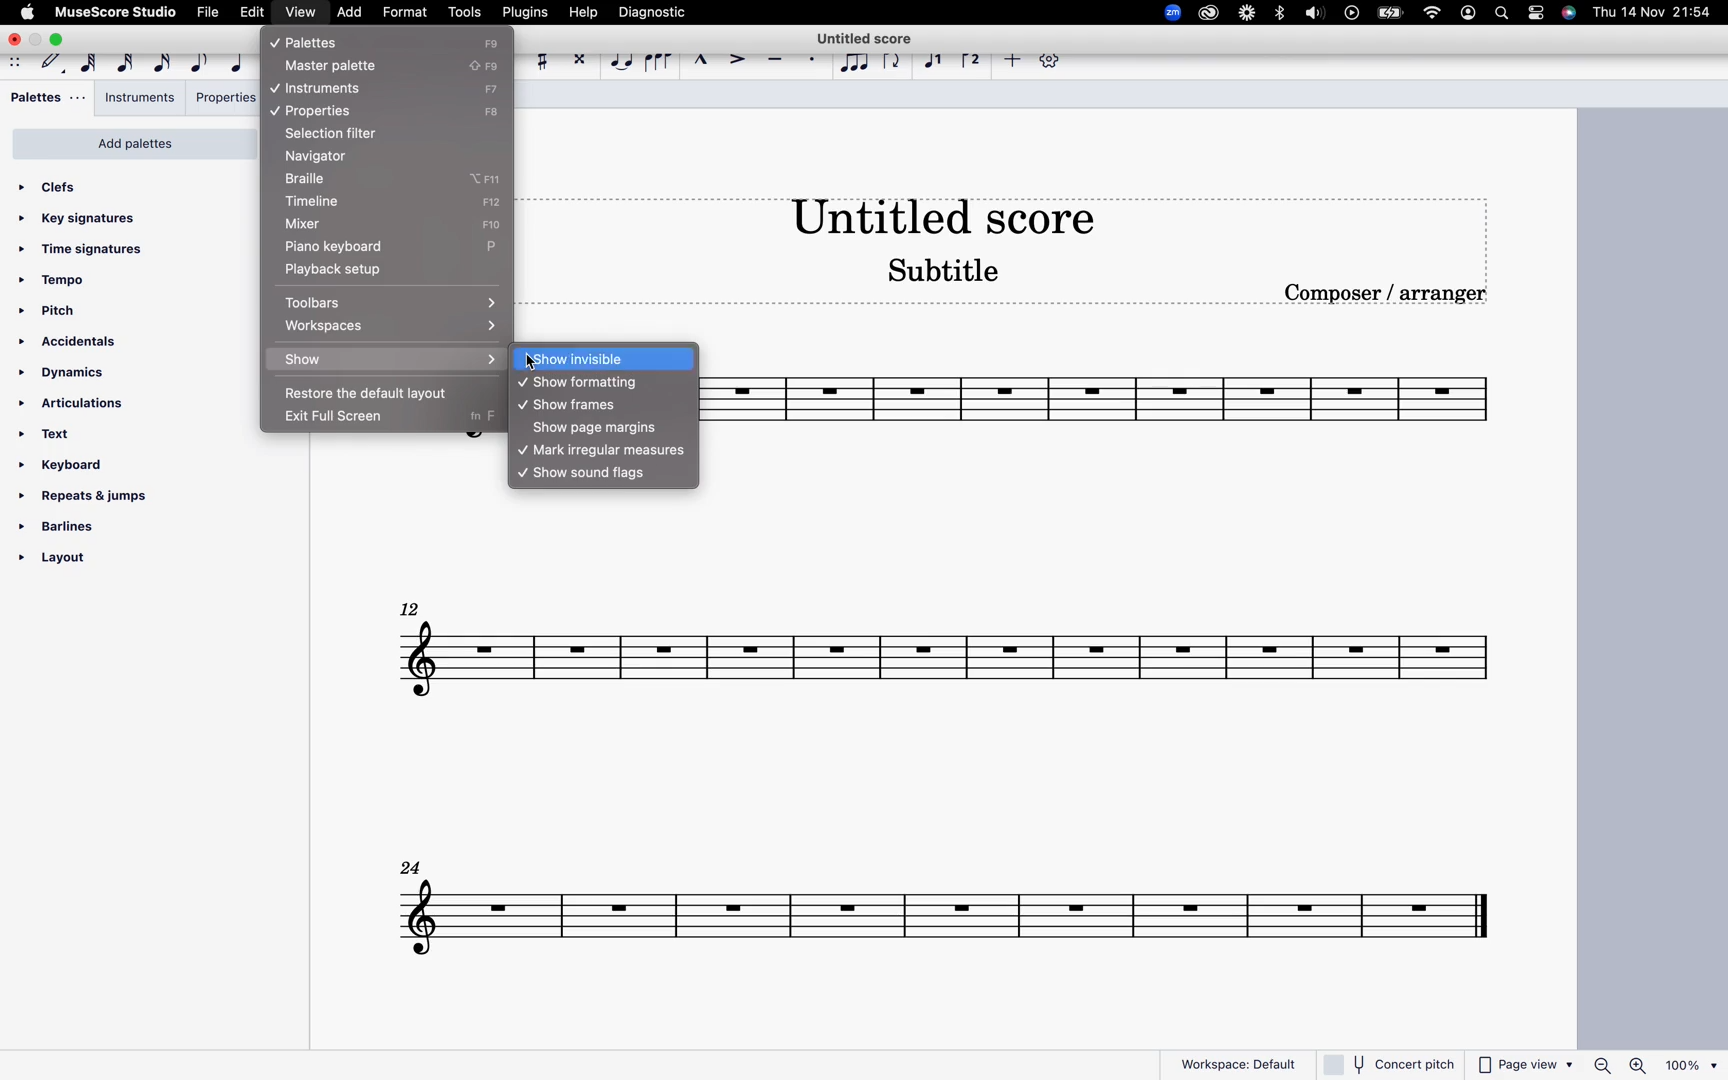 This screenshot has width=1728, height=1080. I want to click on Capslock+F9, so click(491, 88).